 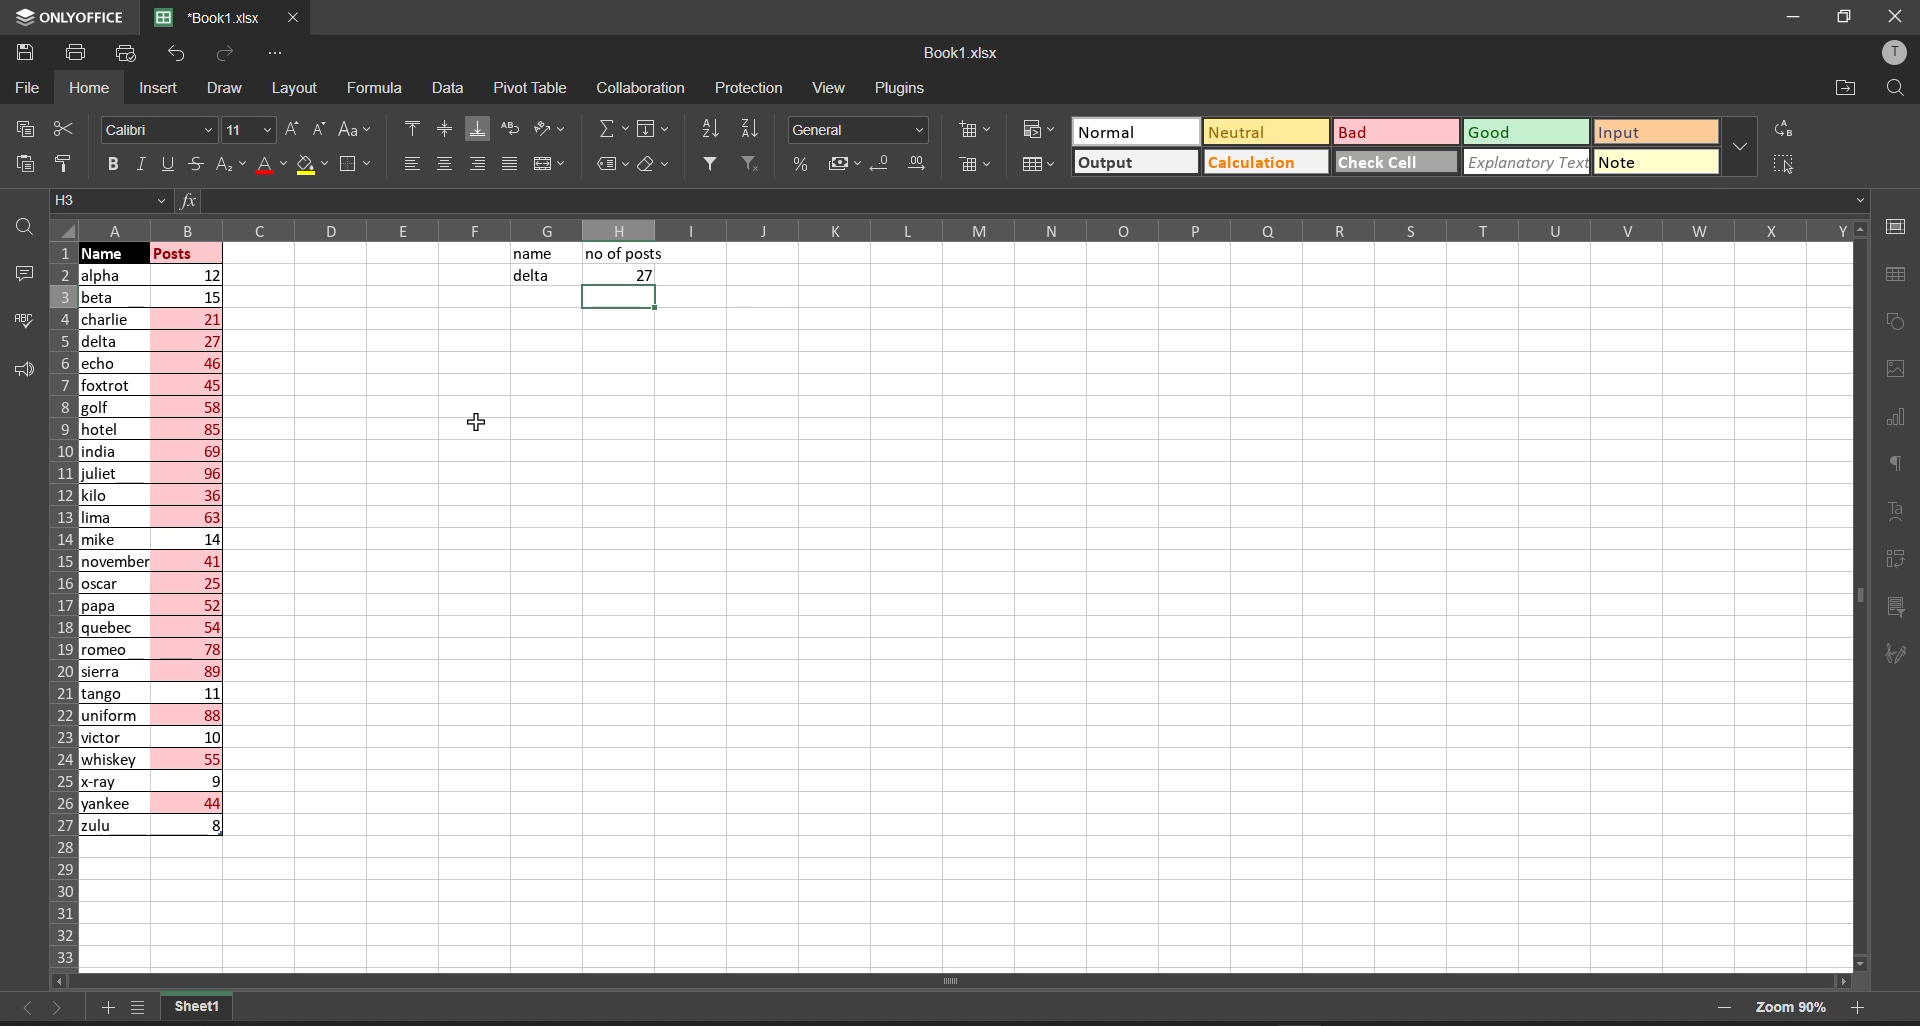 What do you see at coordinates (836, 163) in the screenshot?
I see `accounting style` at bounding box center [836, 163].